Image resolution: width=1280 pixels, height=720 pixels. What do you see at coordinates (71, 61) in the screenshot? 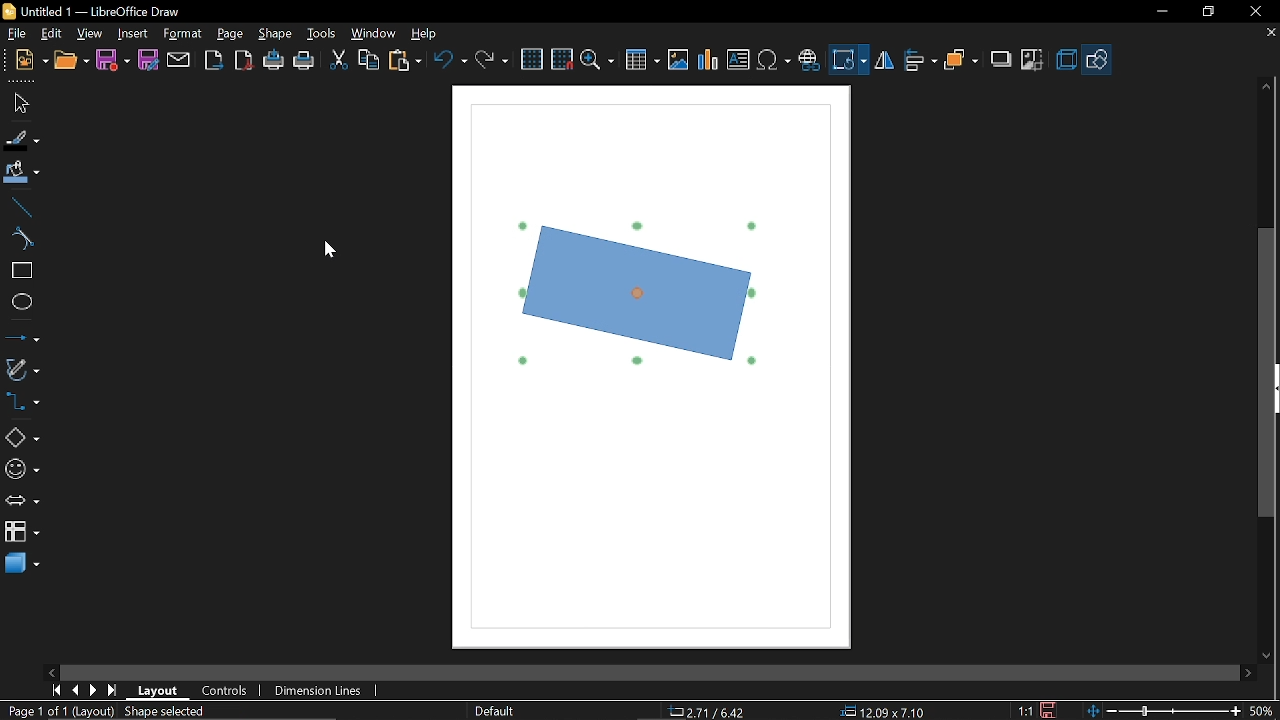
I see `Open` at bounding box center [71, 61].